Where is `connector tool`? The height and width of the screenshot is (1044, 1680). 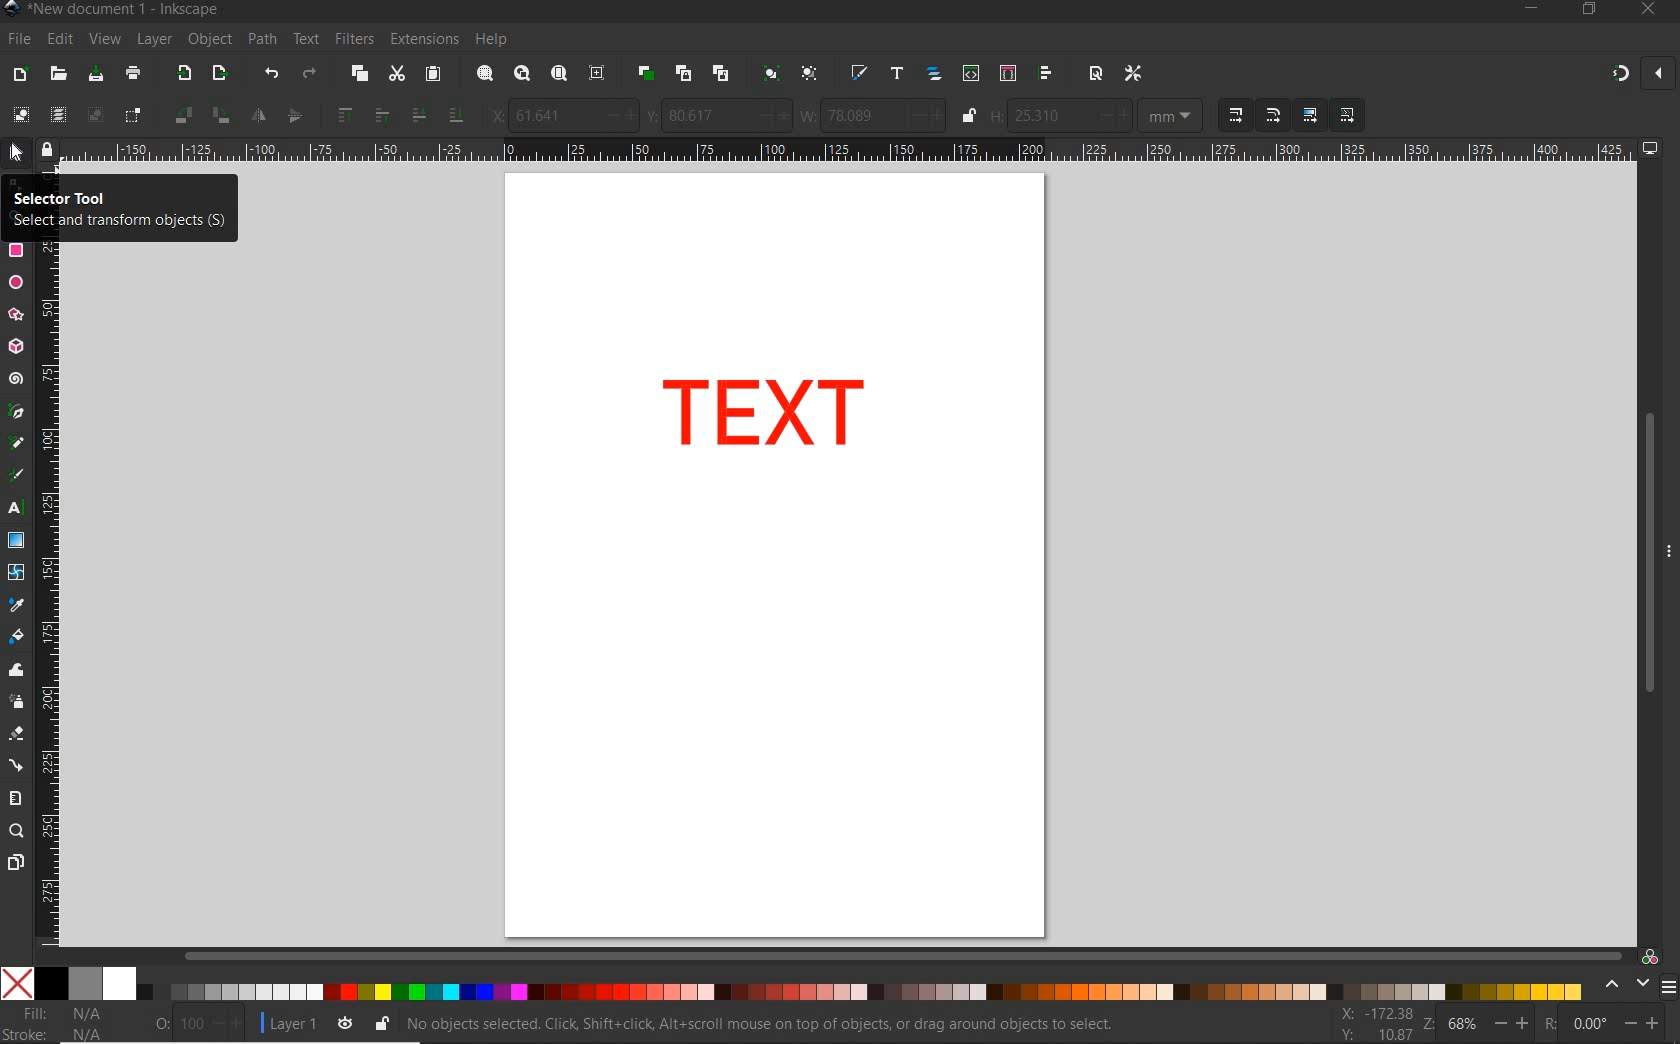
connector tool is located at coordinates (16, 765).